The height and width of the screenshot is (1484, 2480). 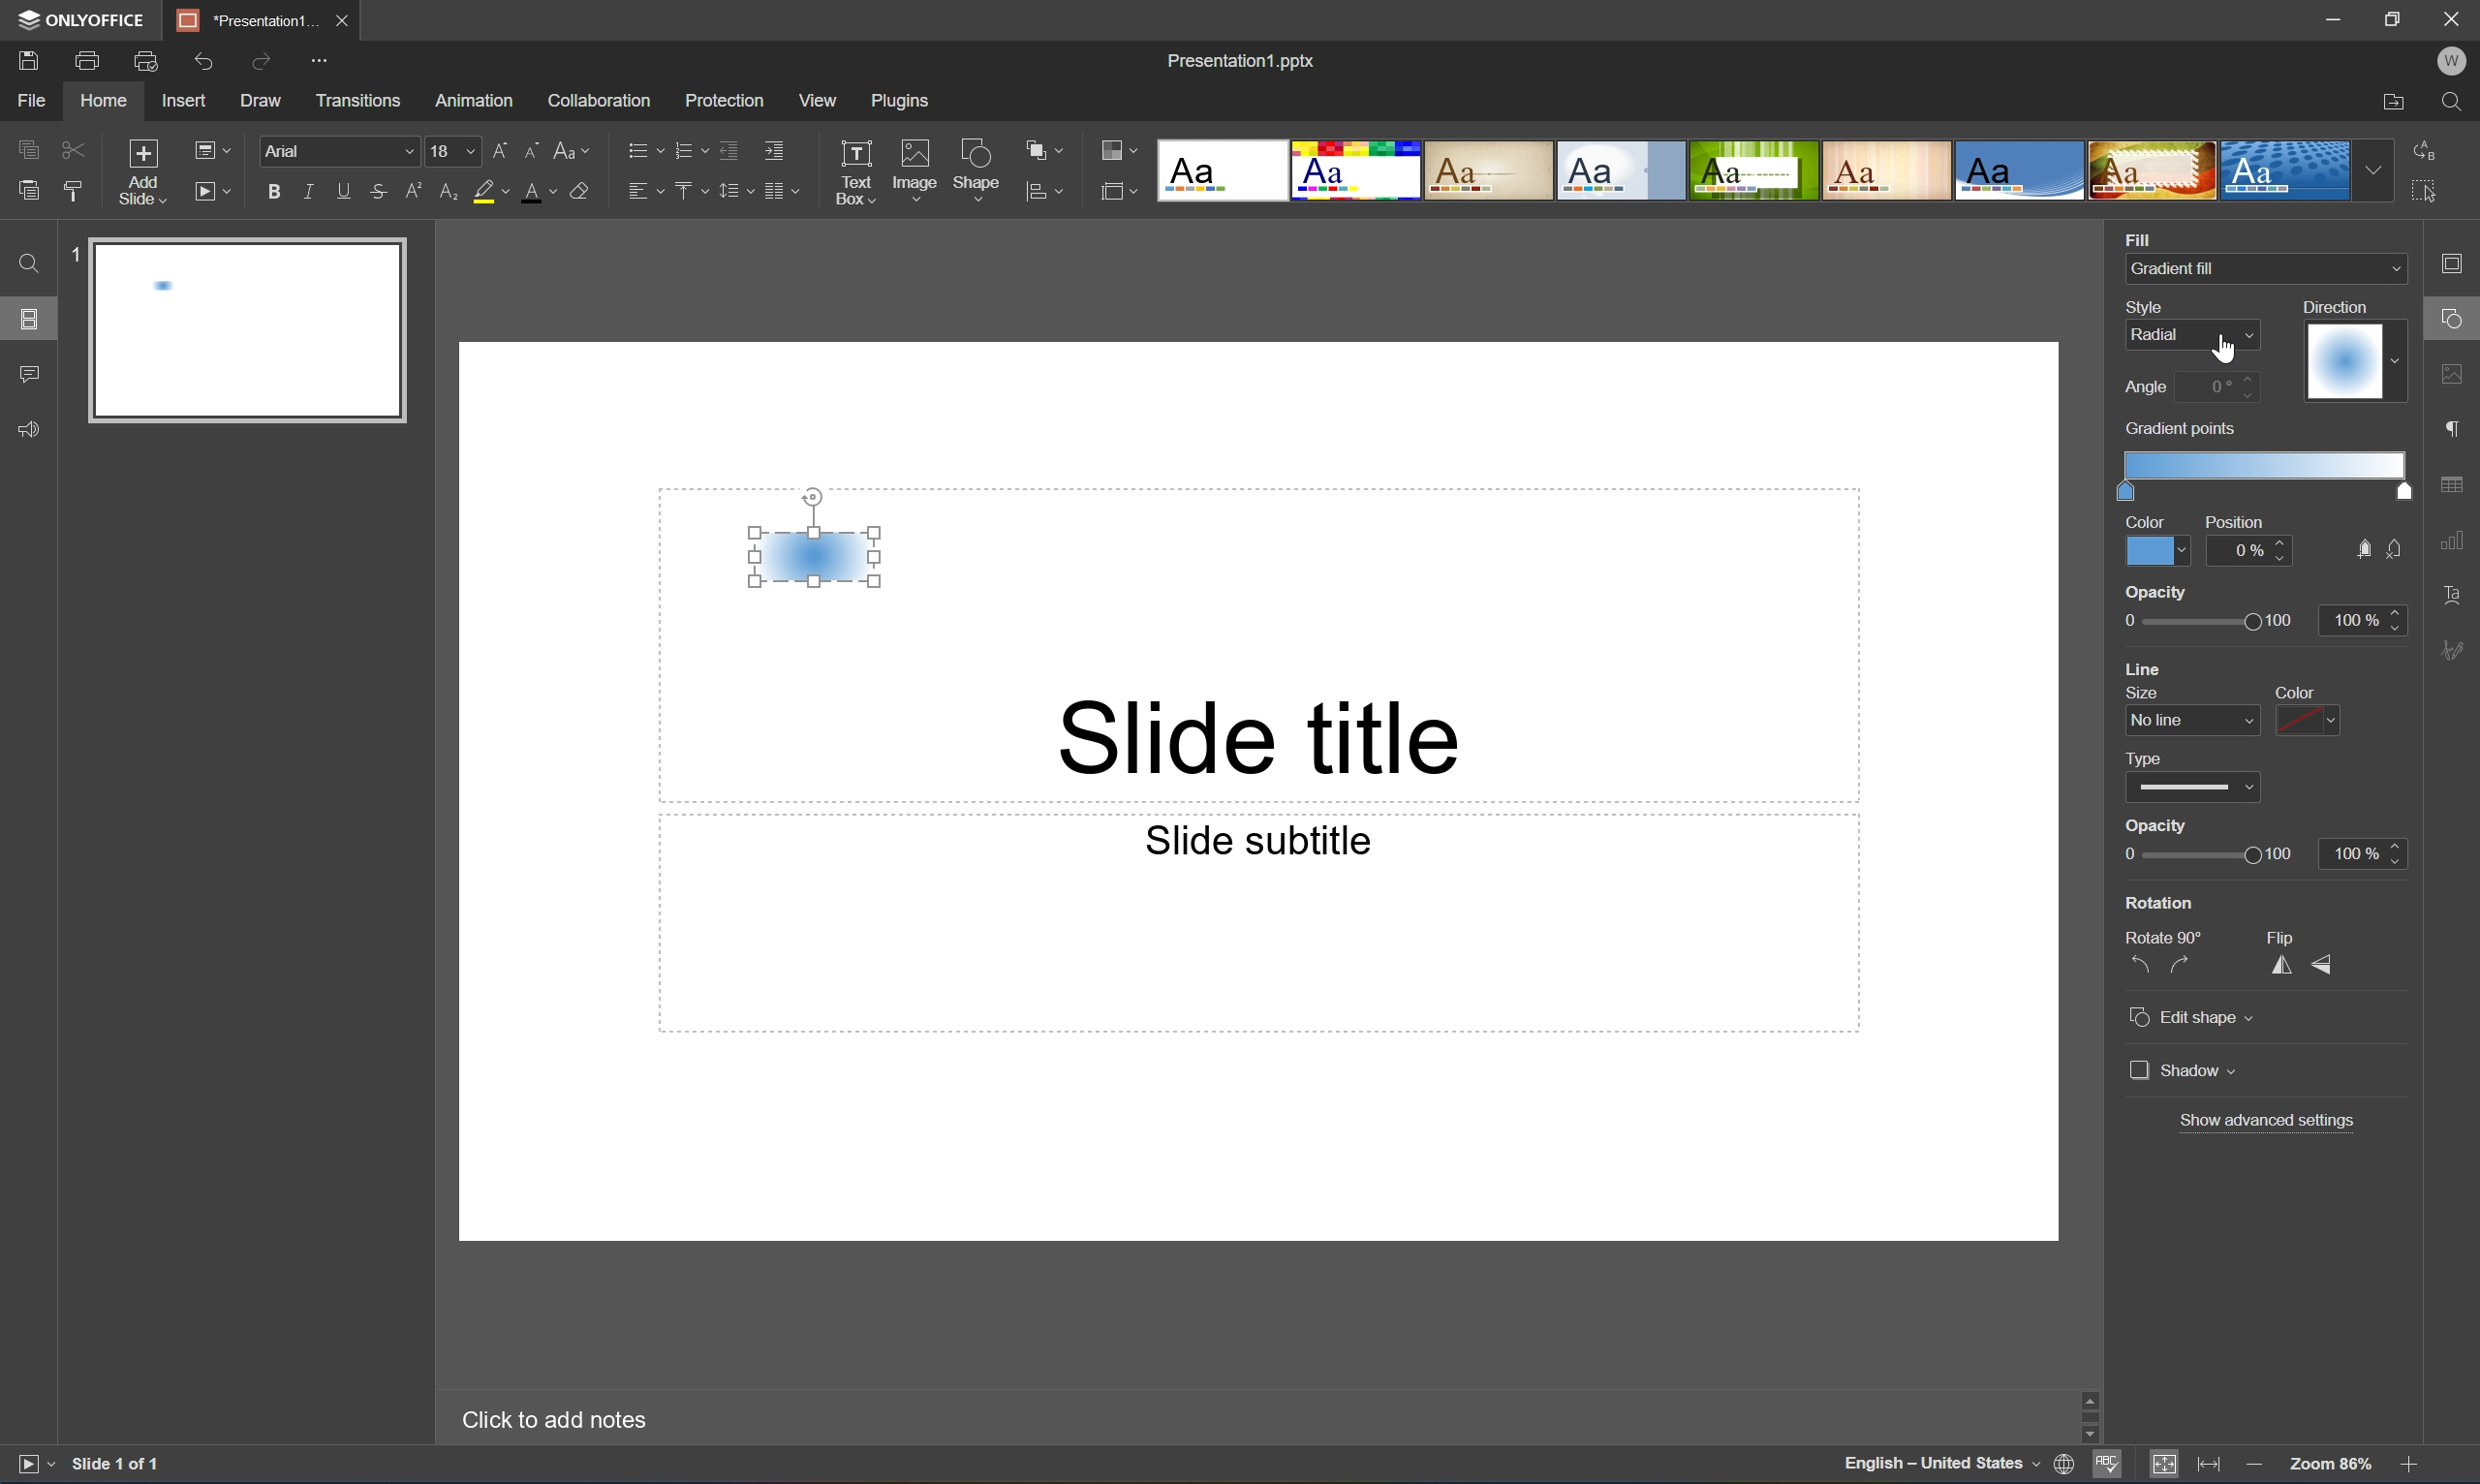 What do you see at coordinates (2289, 692) in the screenshot?
I see `color` at bounding box center [2289, 692].